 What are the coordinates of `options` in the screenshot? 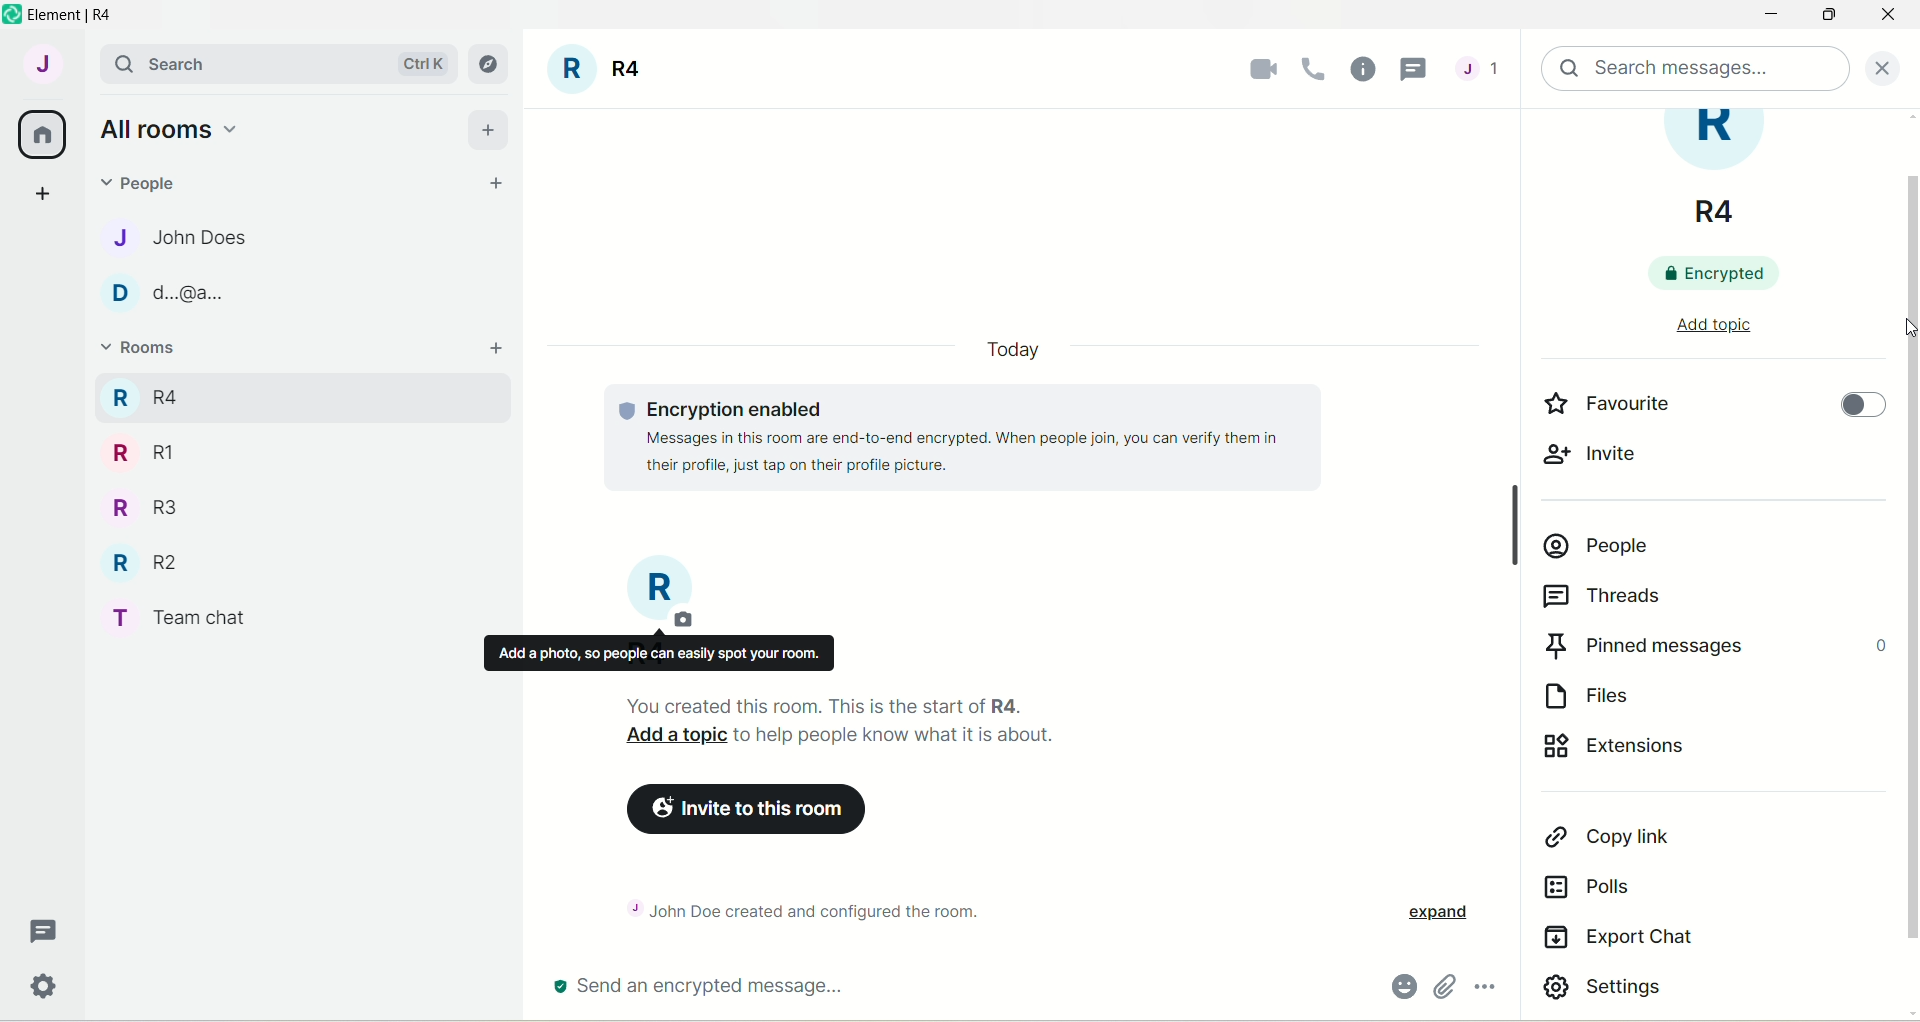 It's located at (1488, 989).